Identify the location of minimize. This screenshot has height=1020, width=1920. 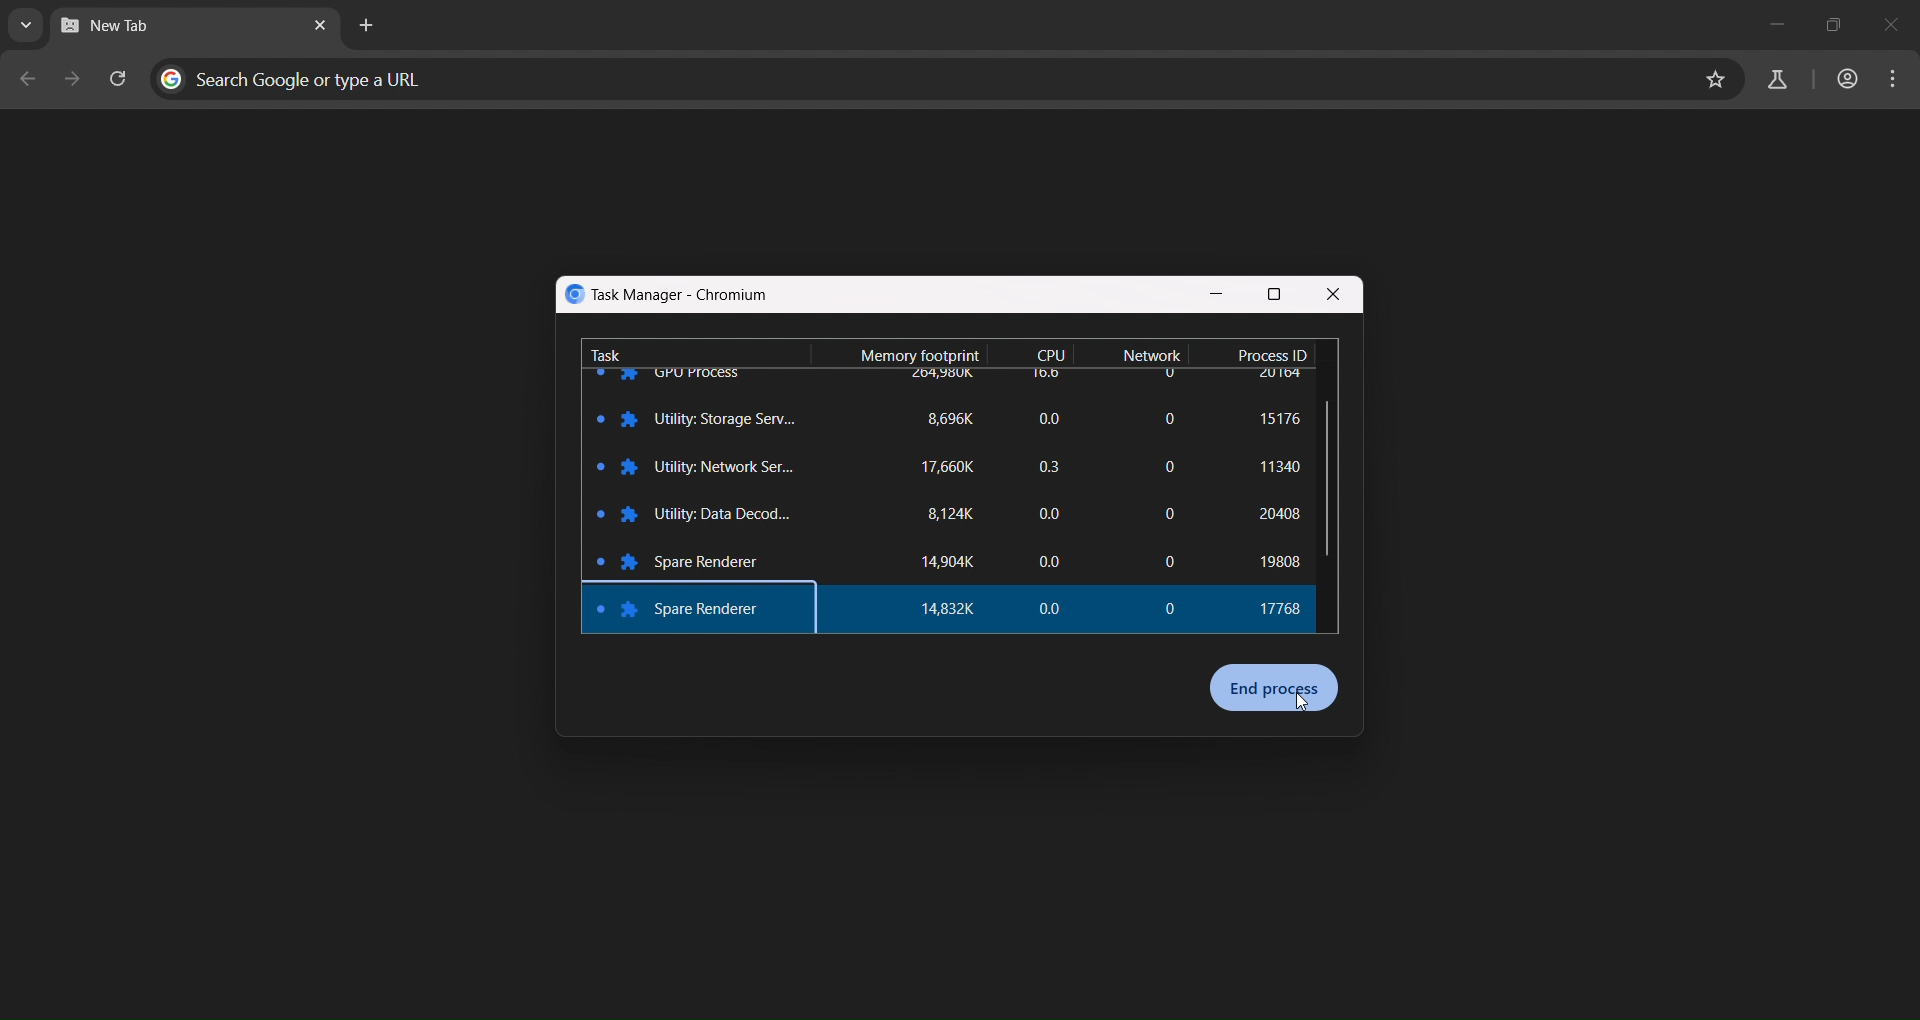
(1764, 19).